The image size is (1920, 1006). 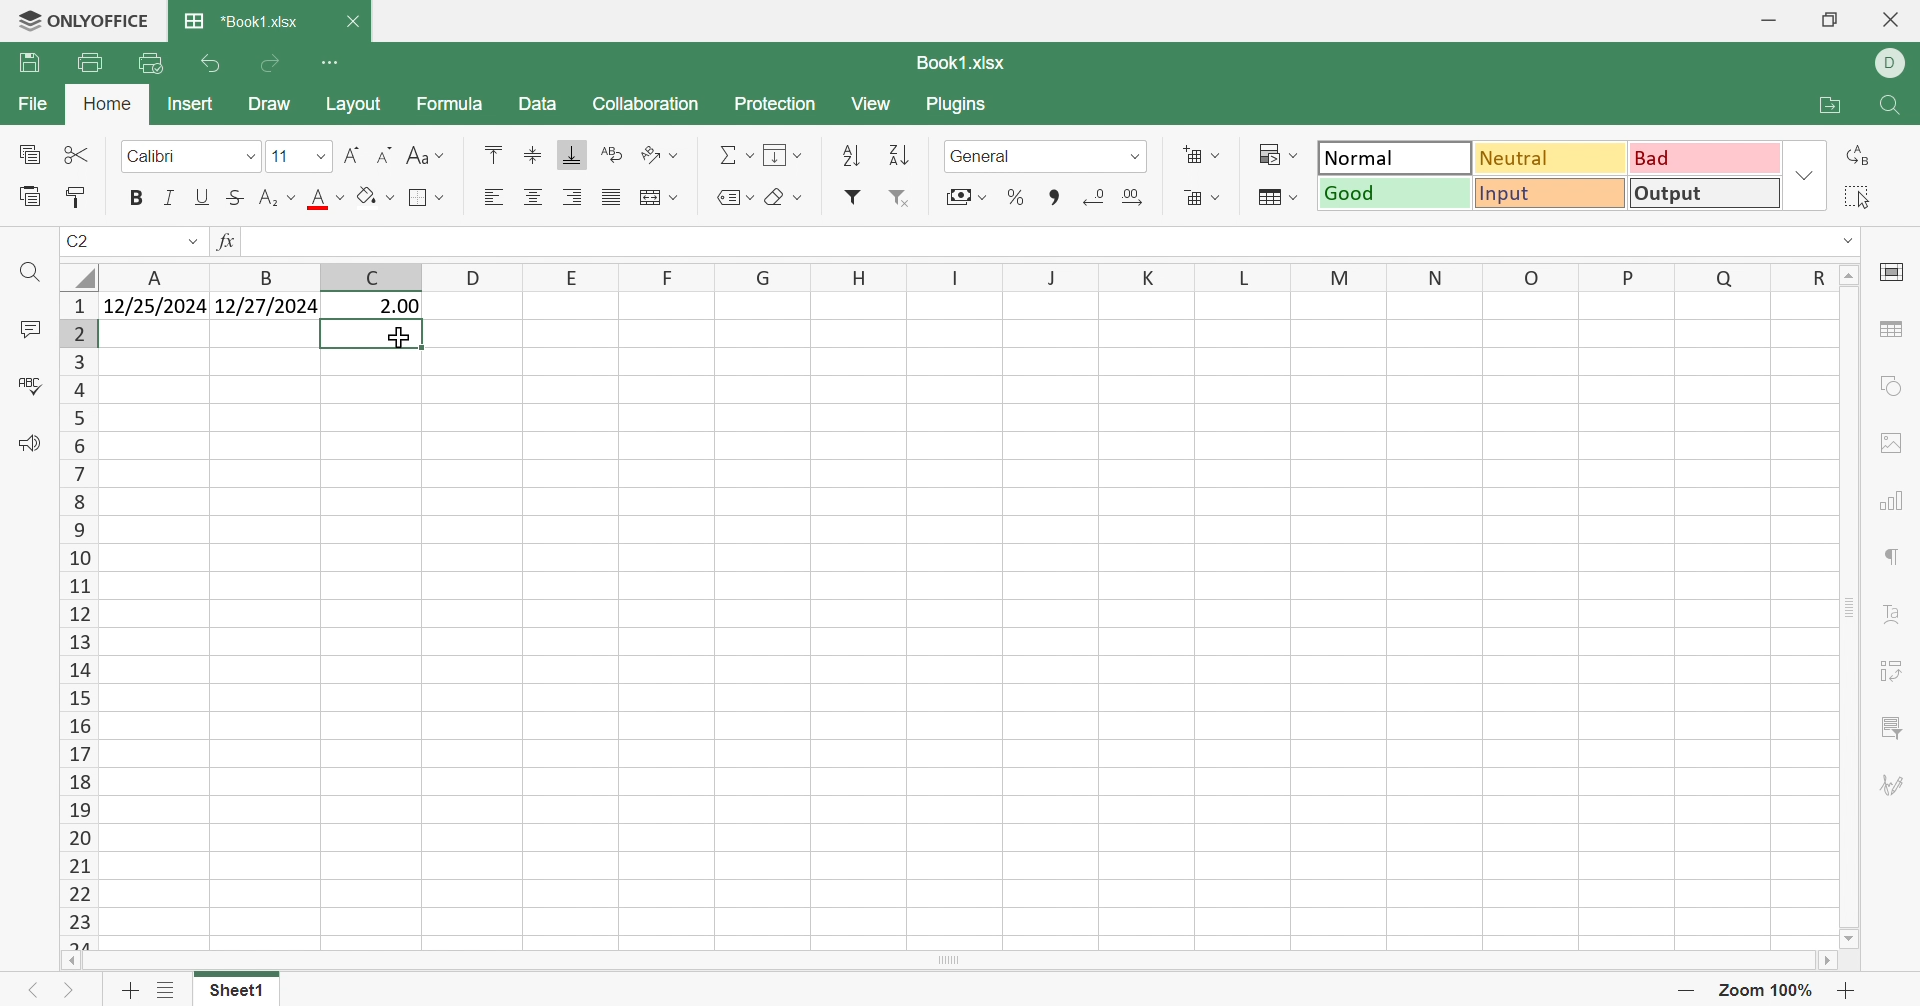 I want to click on Format table as template, so click(x=1275, y=199).